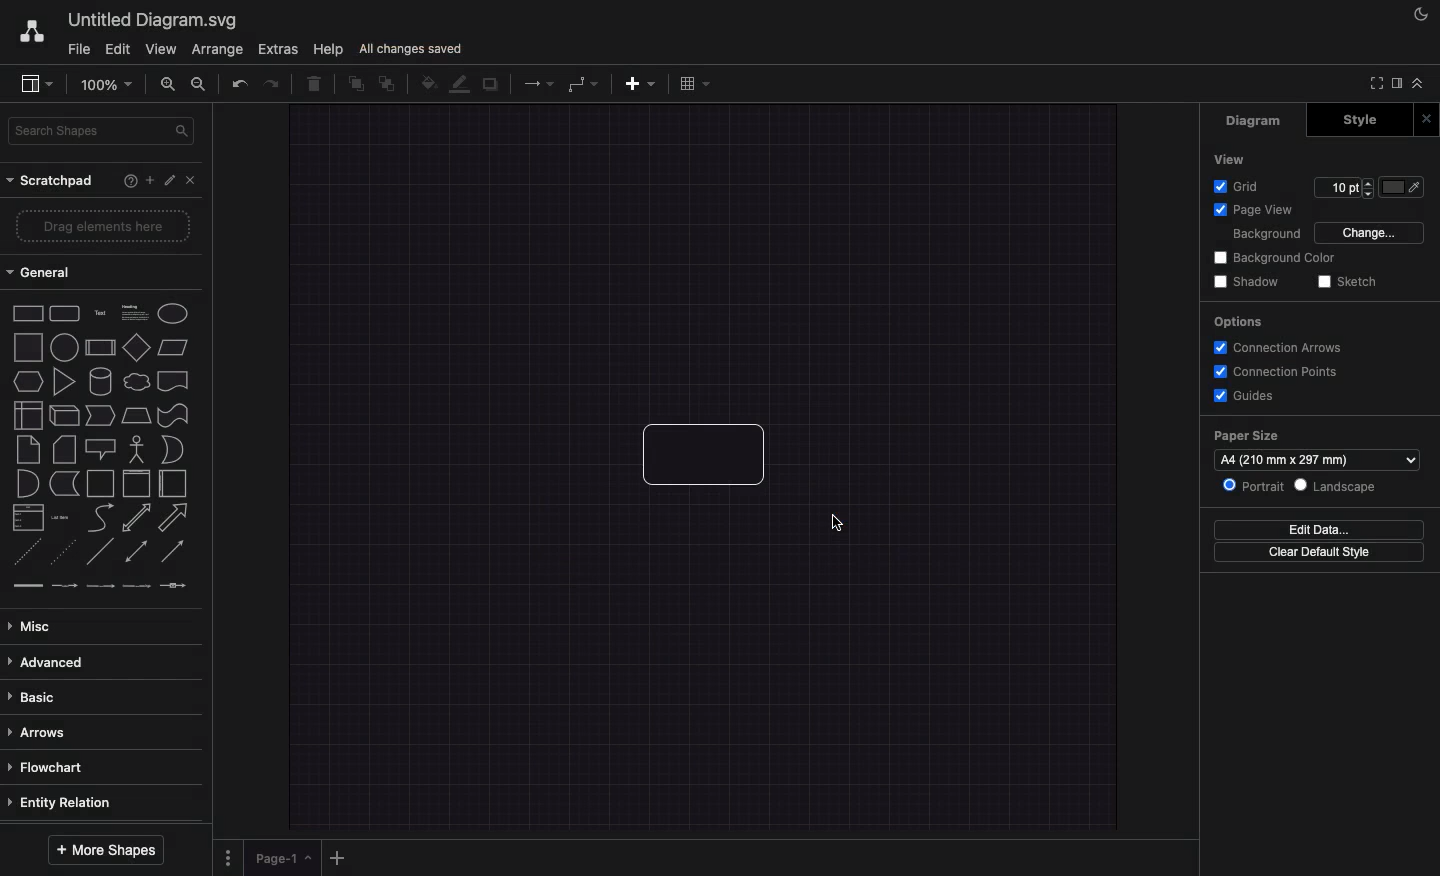 The width and height of the screenshot is (1440, 876). I want to click on Extras, so click(277, 49).